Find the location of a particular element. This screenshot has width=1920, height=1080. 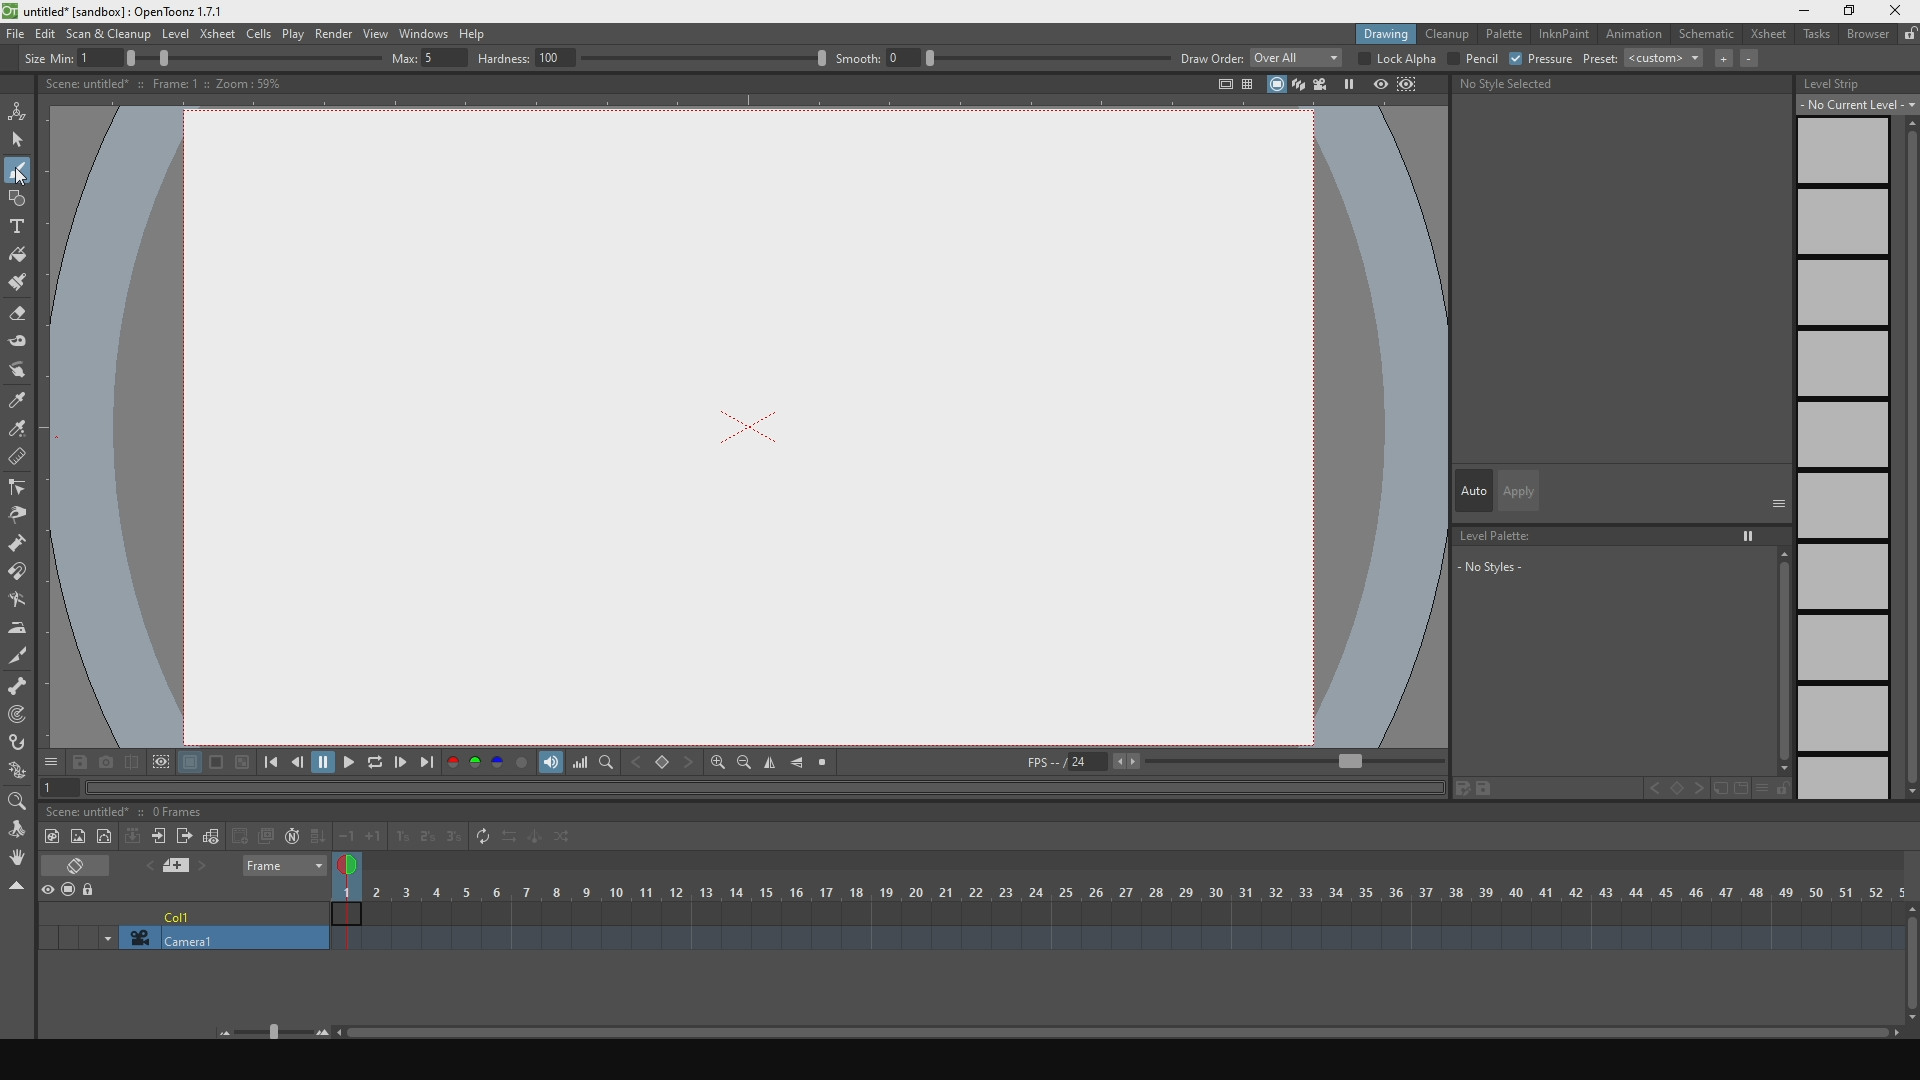

no style selecte is located at coordinates (1529, 86).